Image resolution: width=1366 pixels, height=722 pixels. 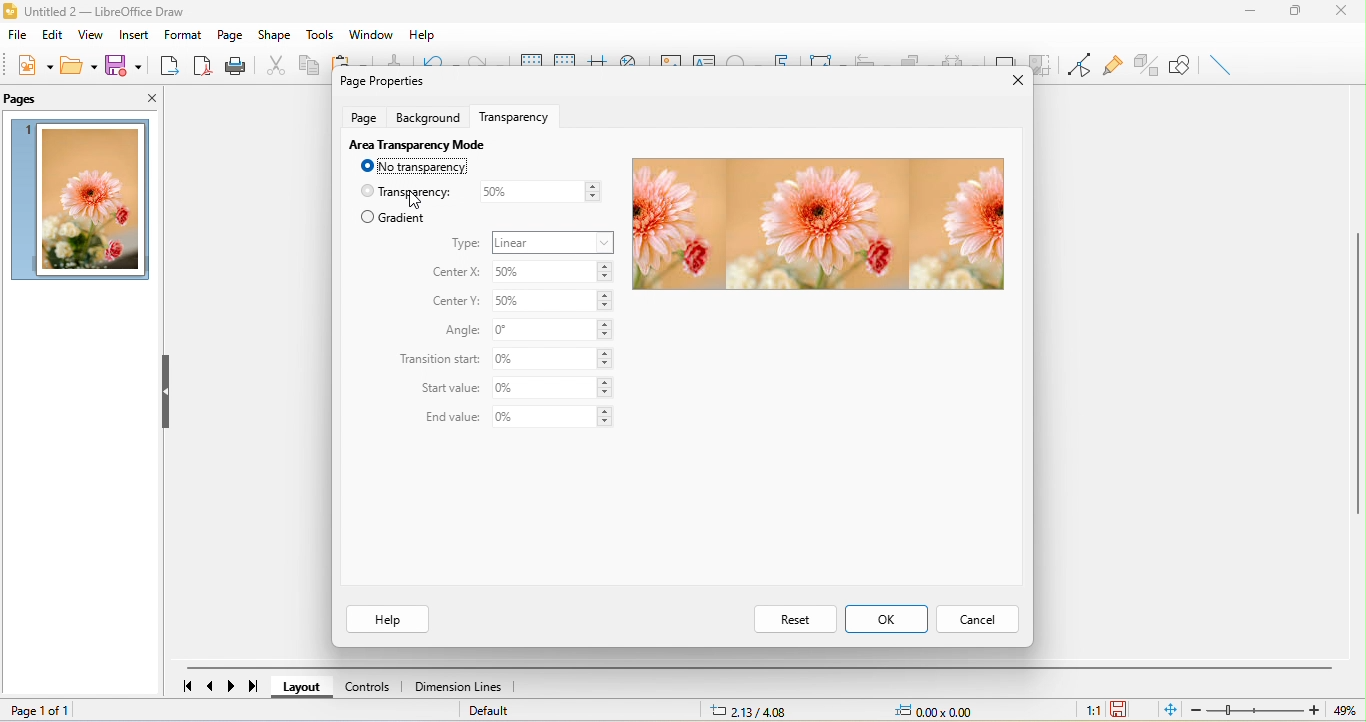 What do you see at coordinates (165, 63) in the screenshot?
I see `export` at bounding box center [165, 63].